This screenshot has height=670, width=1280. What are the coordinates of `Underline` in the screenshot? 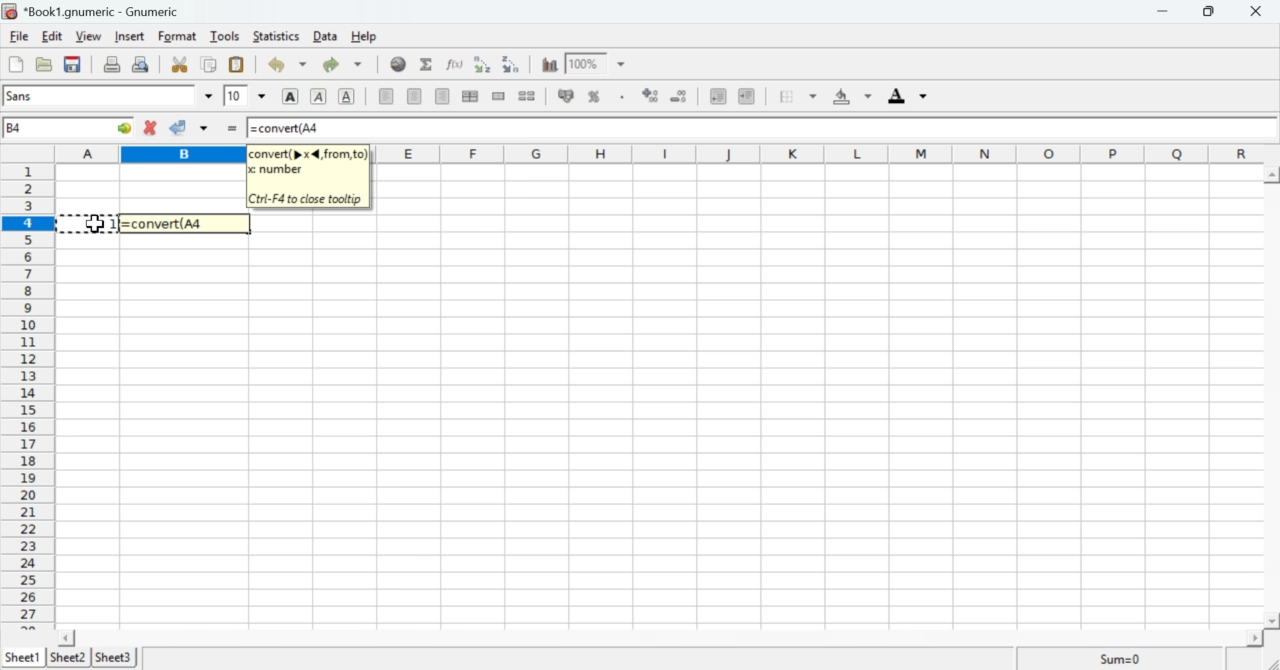 It's located at (350, 97).